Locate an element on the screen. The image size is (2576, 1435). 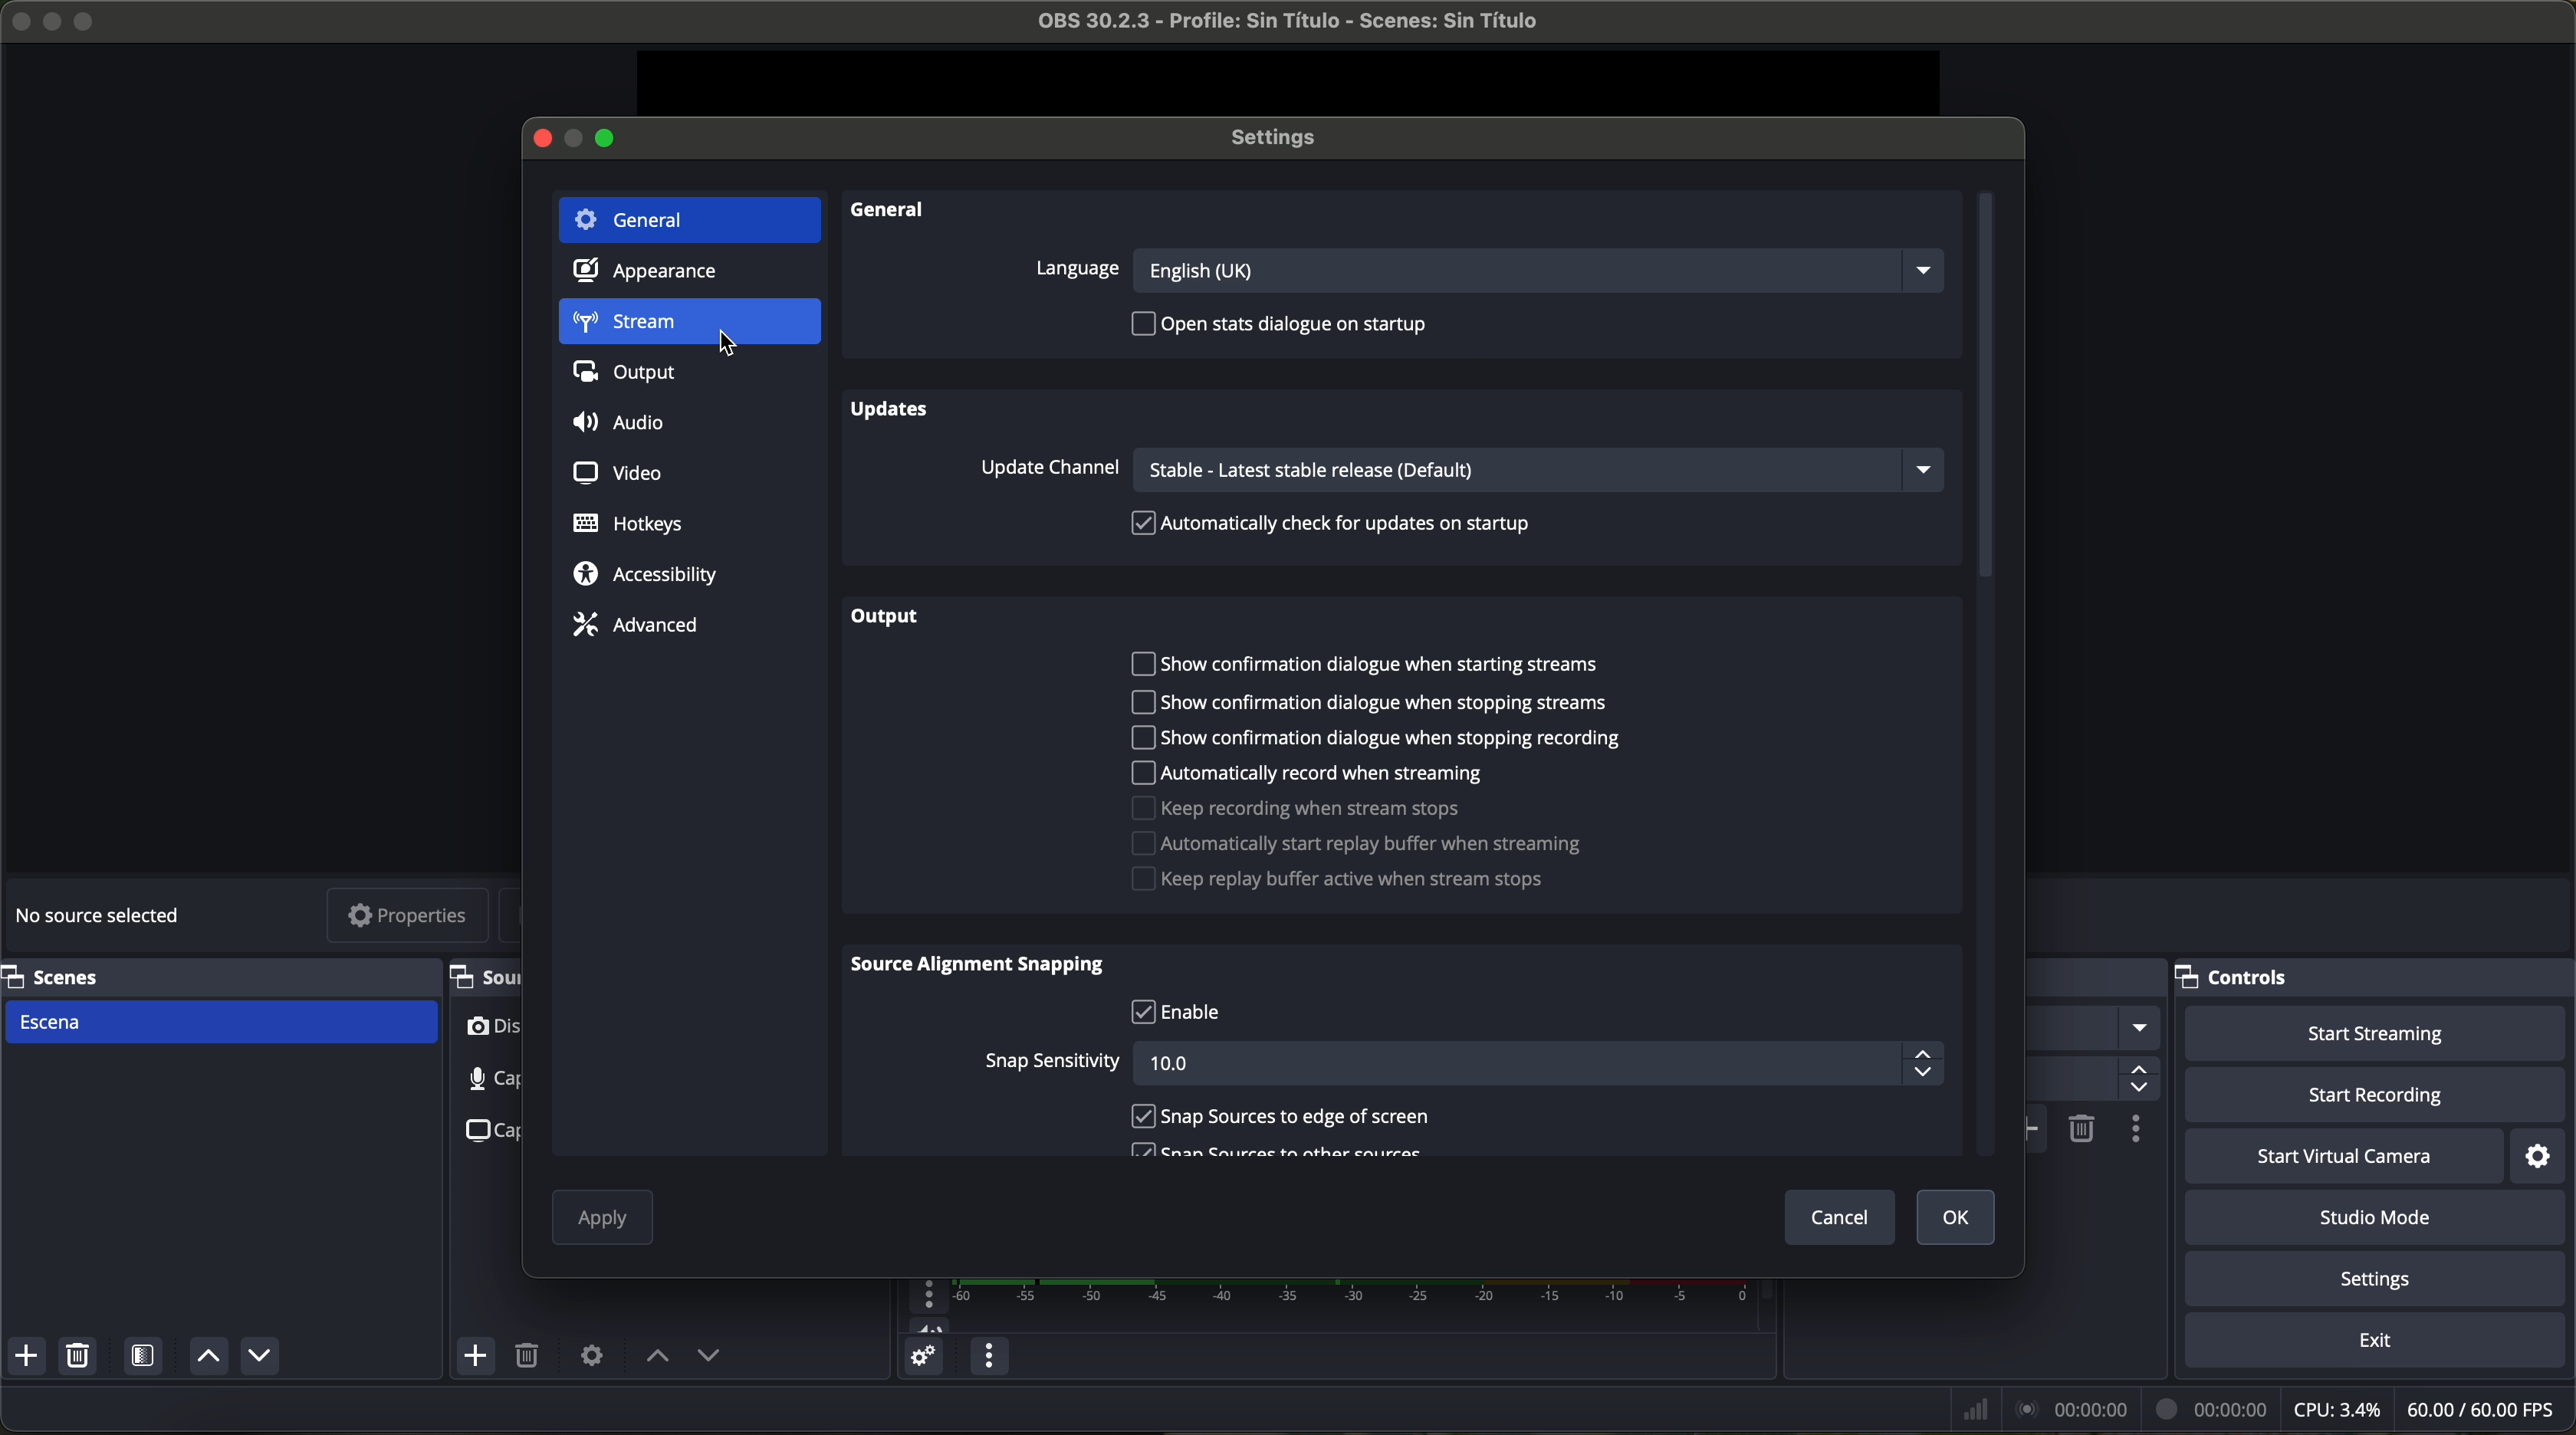
open starts dialogue on startup is located at coordinates (1304, 327).